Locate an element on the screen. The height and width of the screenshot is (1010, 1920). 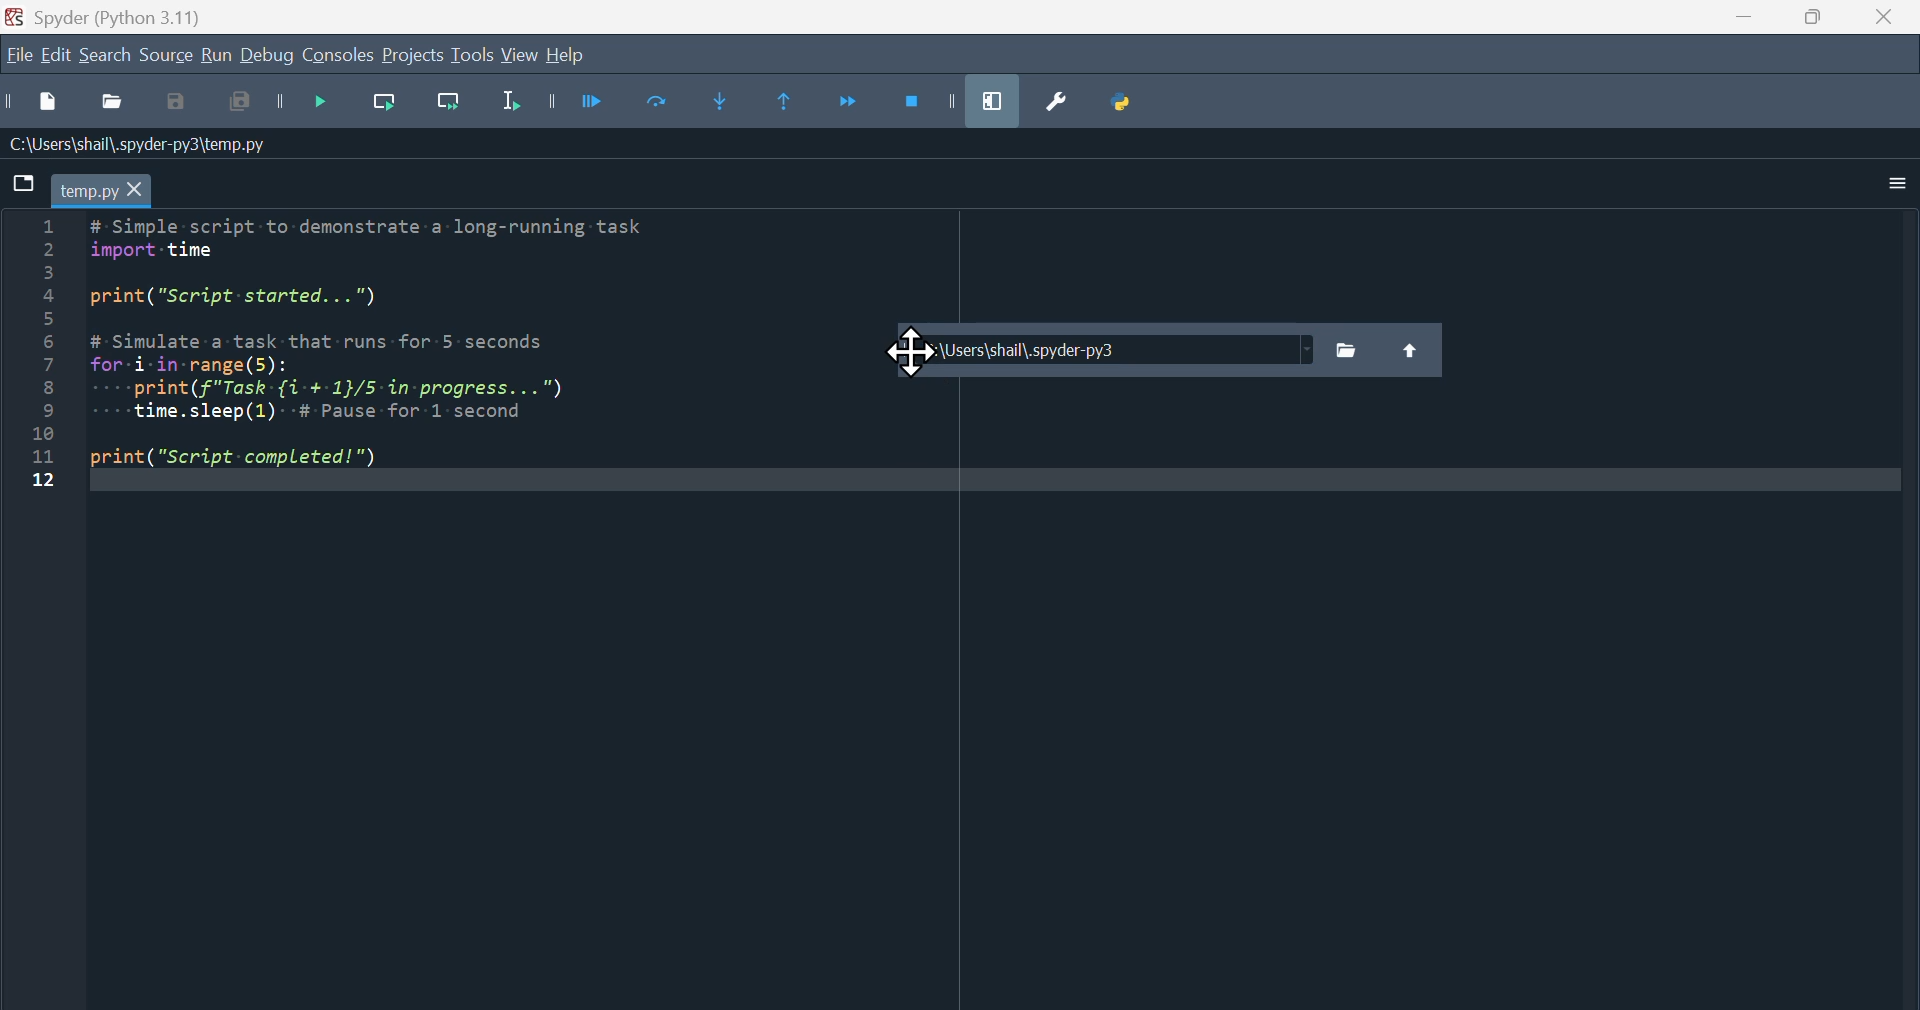
Edit is located at coordinates (59, 56).